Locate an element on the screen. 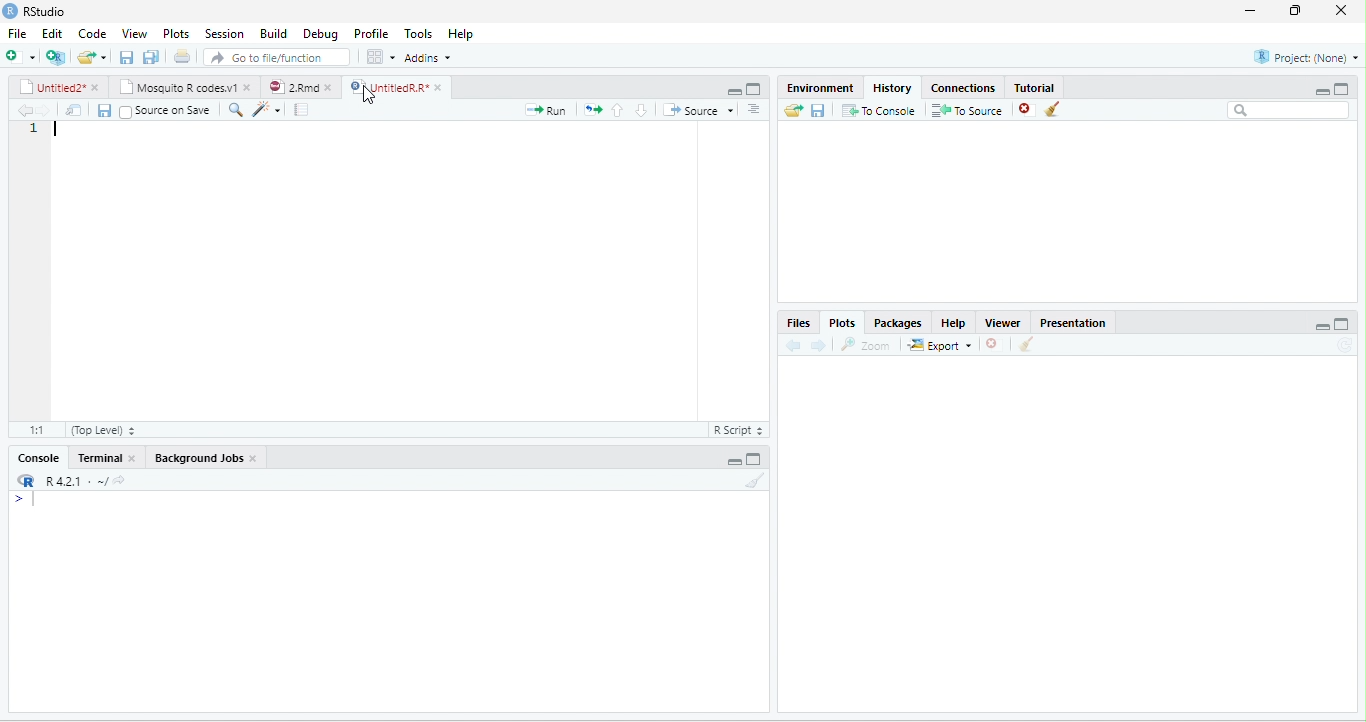 The height and width of the screenshot is (722, 1366). 2Rnd is located at coordinates (295, 86).